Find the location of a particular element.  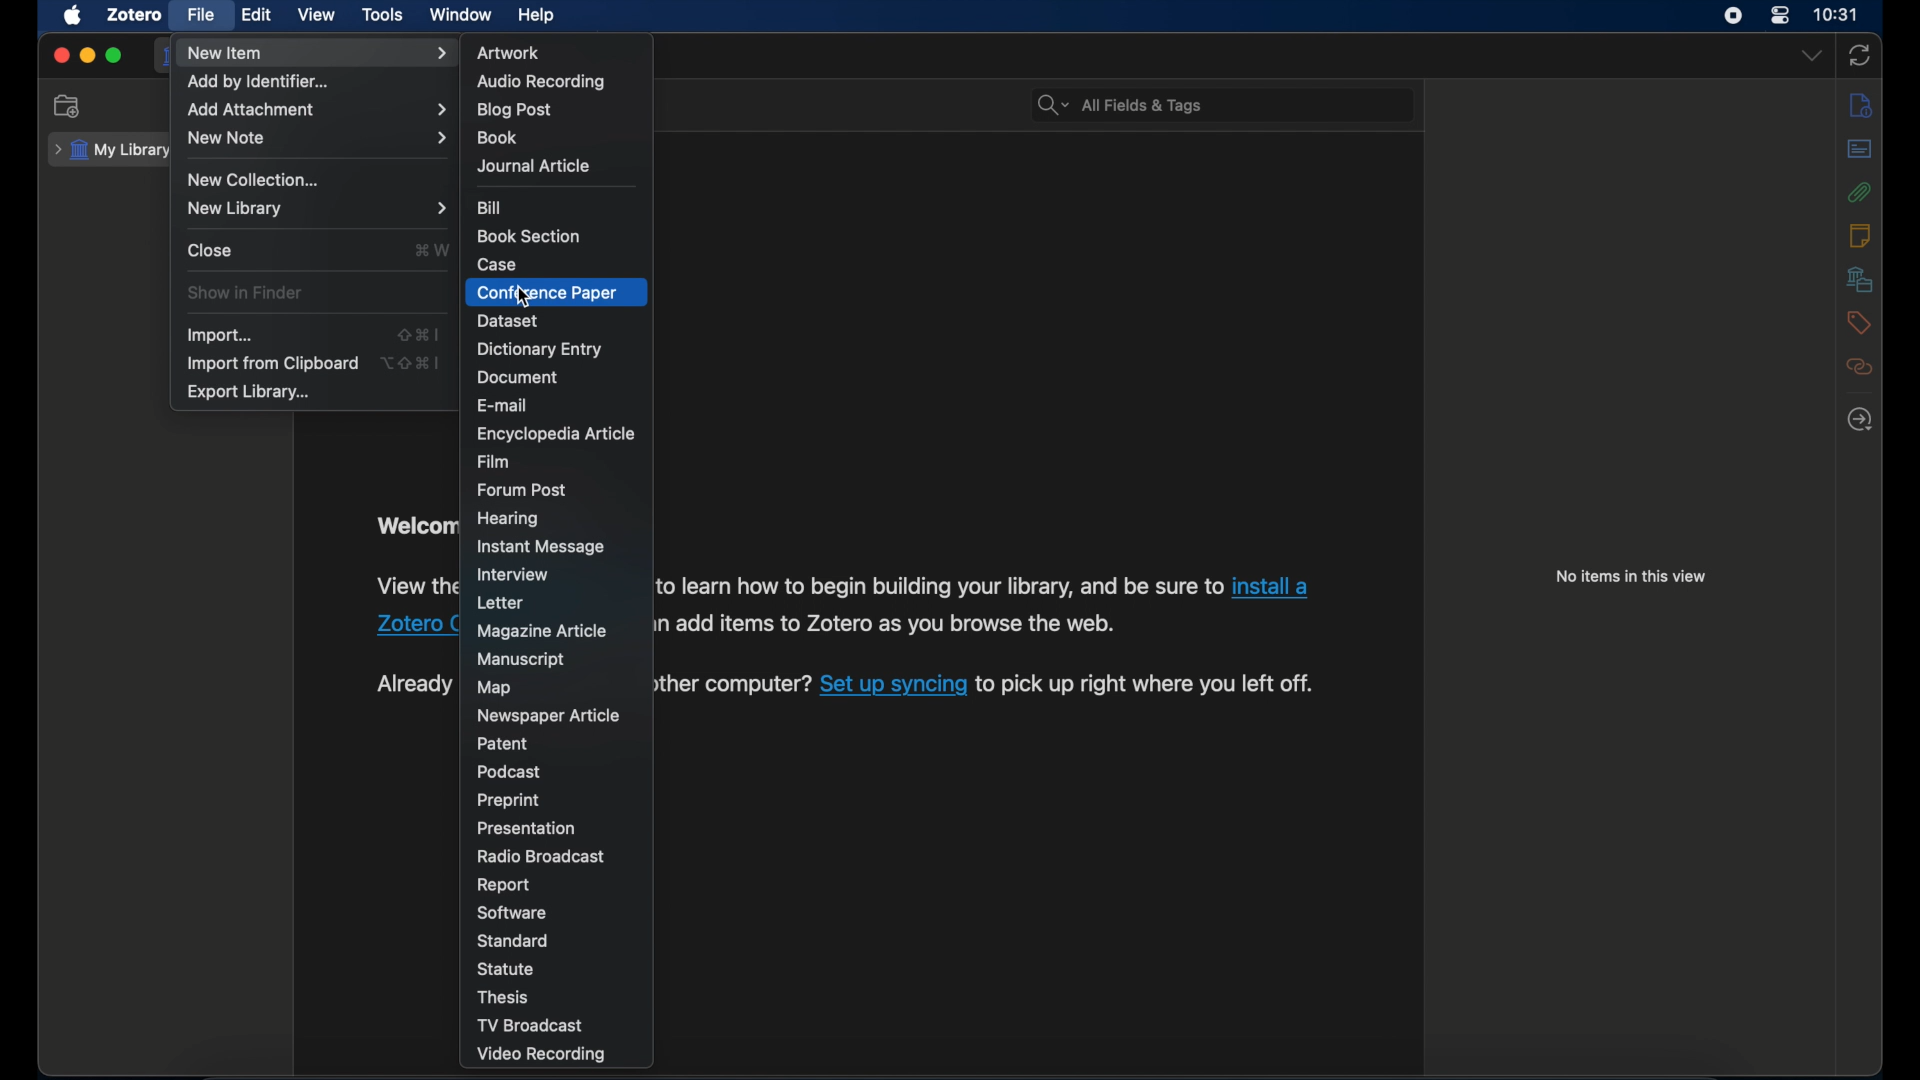

artwork is located at coordinates (509, 53).